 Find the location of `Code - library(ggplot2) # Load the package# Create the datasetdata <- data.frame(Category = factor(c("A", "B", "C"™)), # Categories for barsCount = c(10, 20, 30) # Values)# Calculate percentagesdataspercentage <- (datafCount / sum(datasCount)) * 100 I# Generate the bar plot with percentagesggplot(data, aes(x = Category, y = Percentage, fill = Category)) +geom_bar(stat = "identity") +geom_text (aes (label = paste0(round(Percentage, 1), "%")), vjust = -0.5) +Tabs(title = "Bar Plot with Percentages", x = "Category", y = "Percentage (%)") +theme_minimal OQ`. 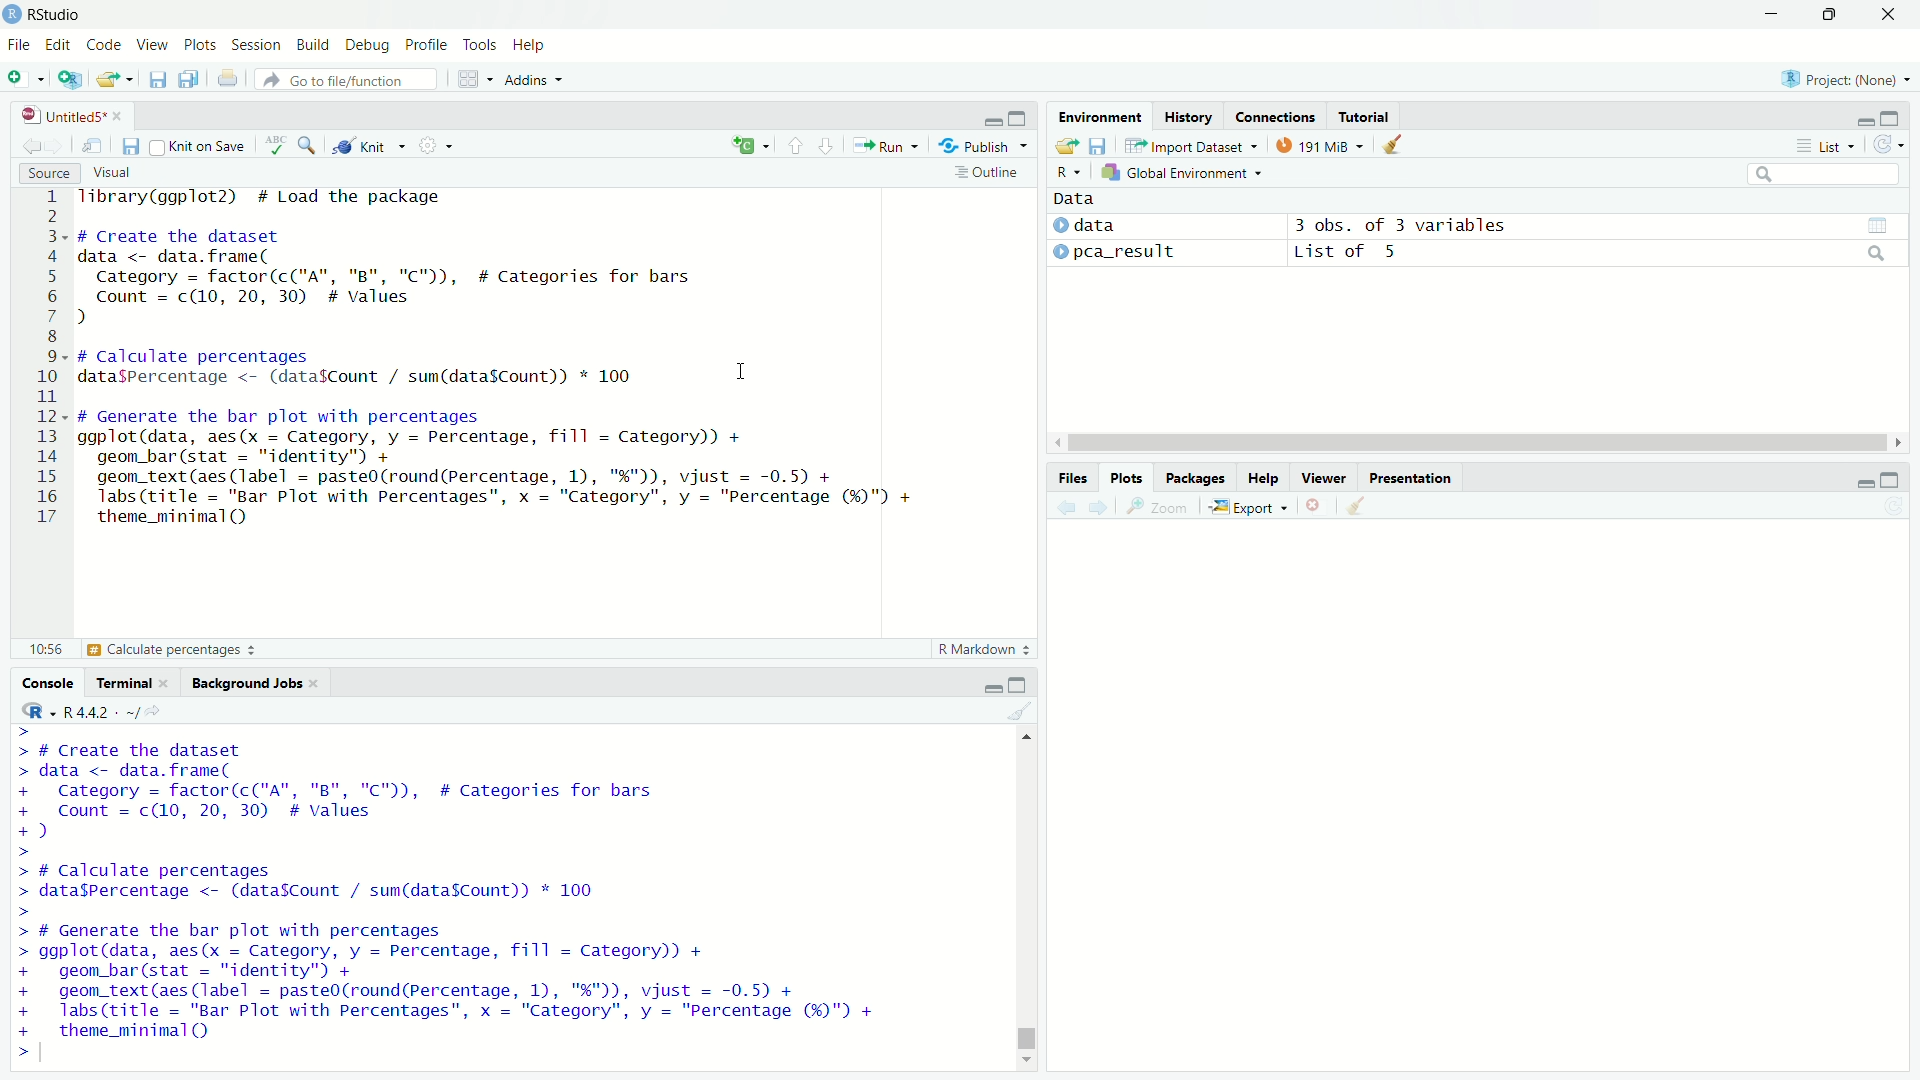

Code - library(ggplot2) # Load the package# Create the datasetdata <- data.frame(Category = factor(c("A", "B", "C"™)), # Categories for barsCount = c(10, 20, 30) # Values)# Calculate percentagesdataspercentage <- (datafCount / sum(datasCount)) * 100 I# Generate the bar plot with percentagesggplot(data, aes(x = Category, y = Percentage, fill = Category)) +geom_bar(stat = "identity") +geom_text (aes (label = paste0(round(Percentage, 1), "%")), vjust = -0.5) +Tabs(title = "Bar Plot with Percentages", x = "Category", y = "Percentage (%)") +theme_minimal OQ is located at coordinates (502, 361).